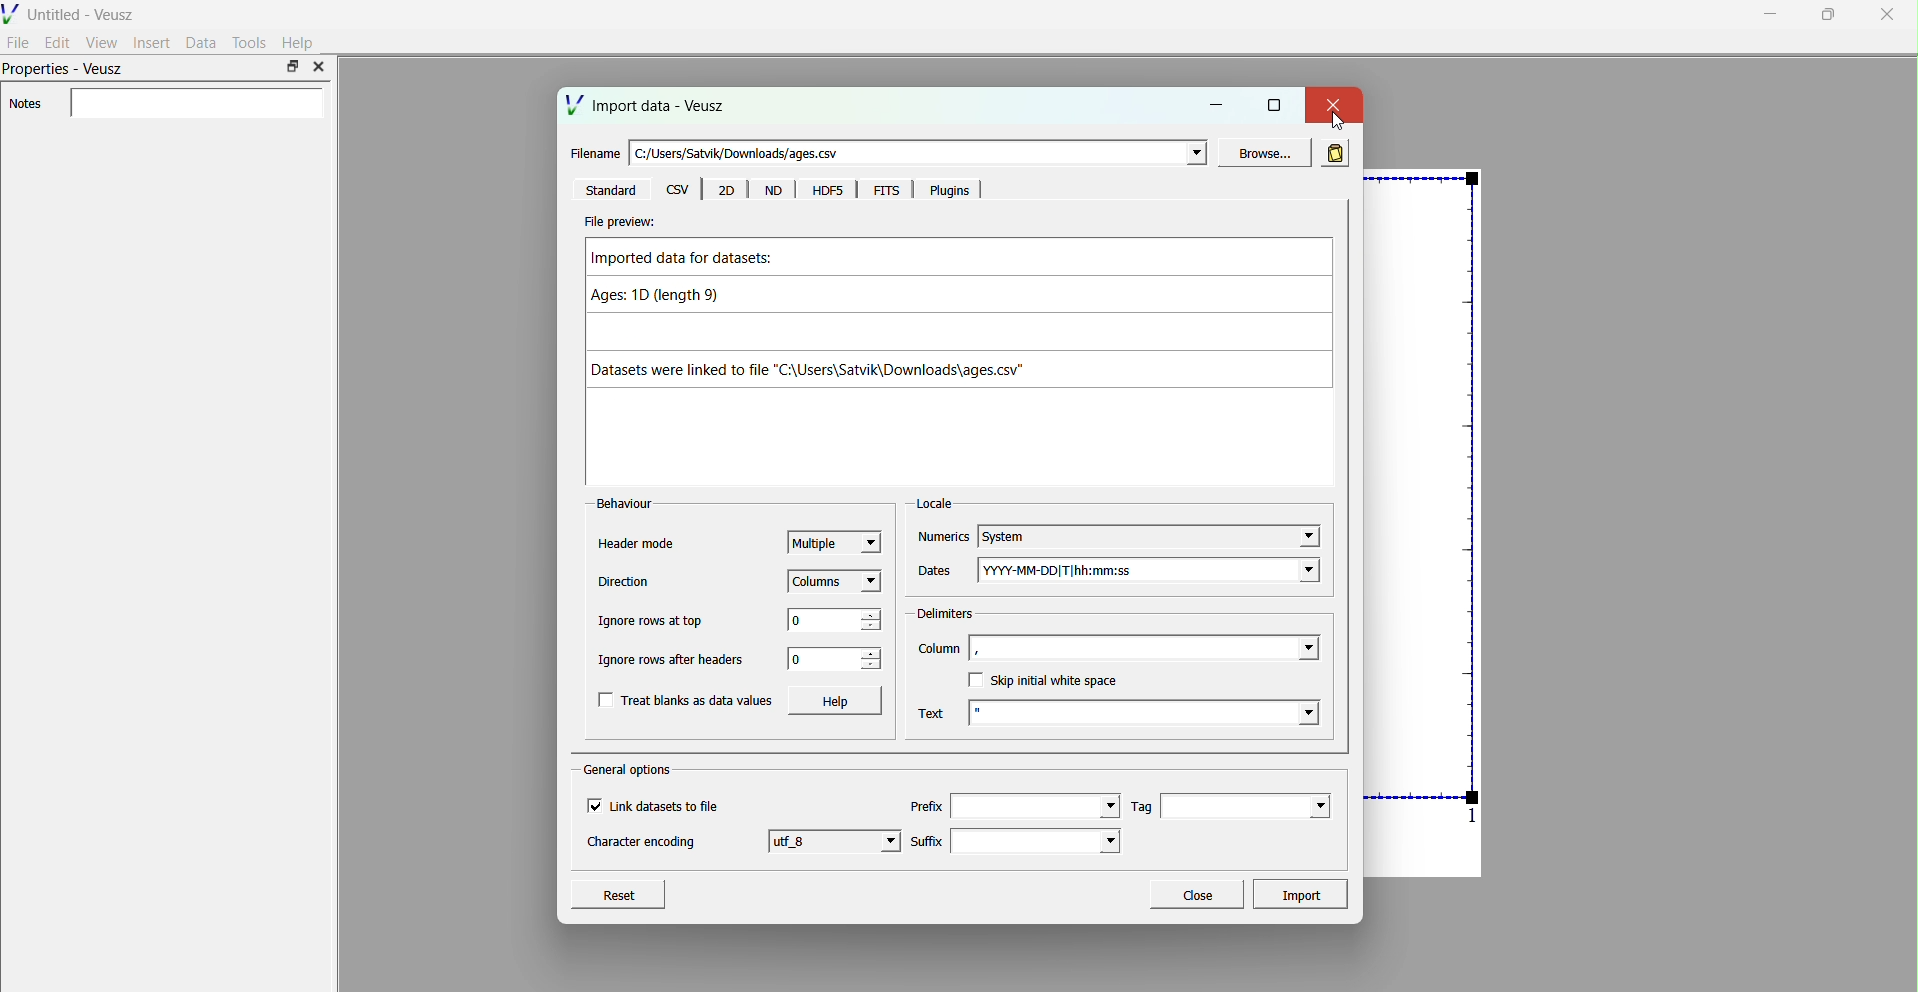 This screenshot has width=1918, height=992. I want to click on Dates, so click(937, 574).